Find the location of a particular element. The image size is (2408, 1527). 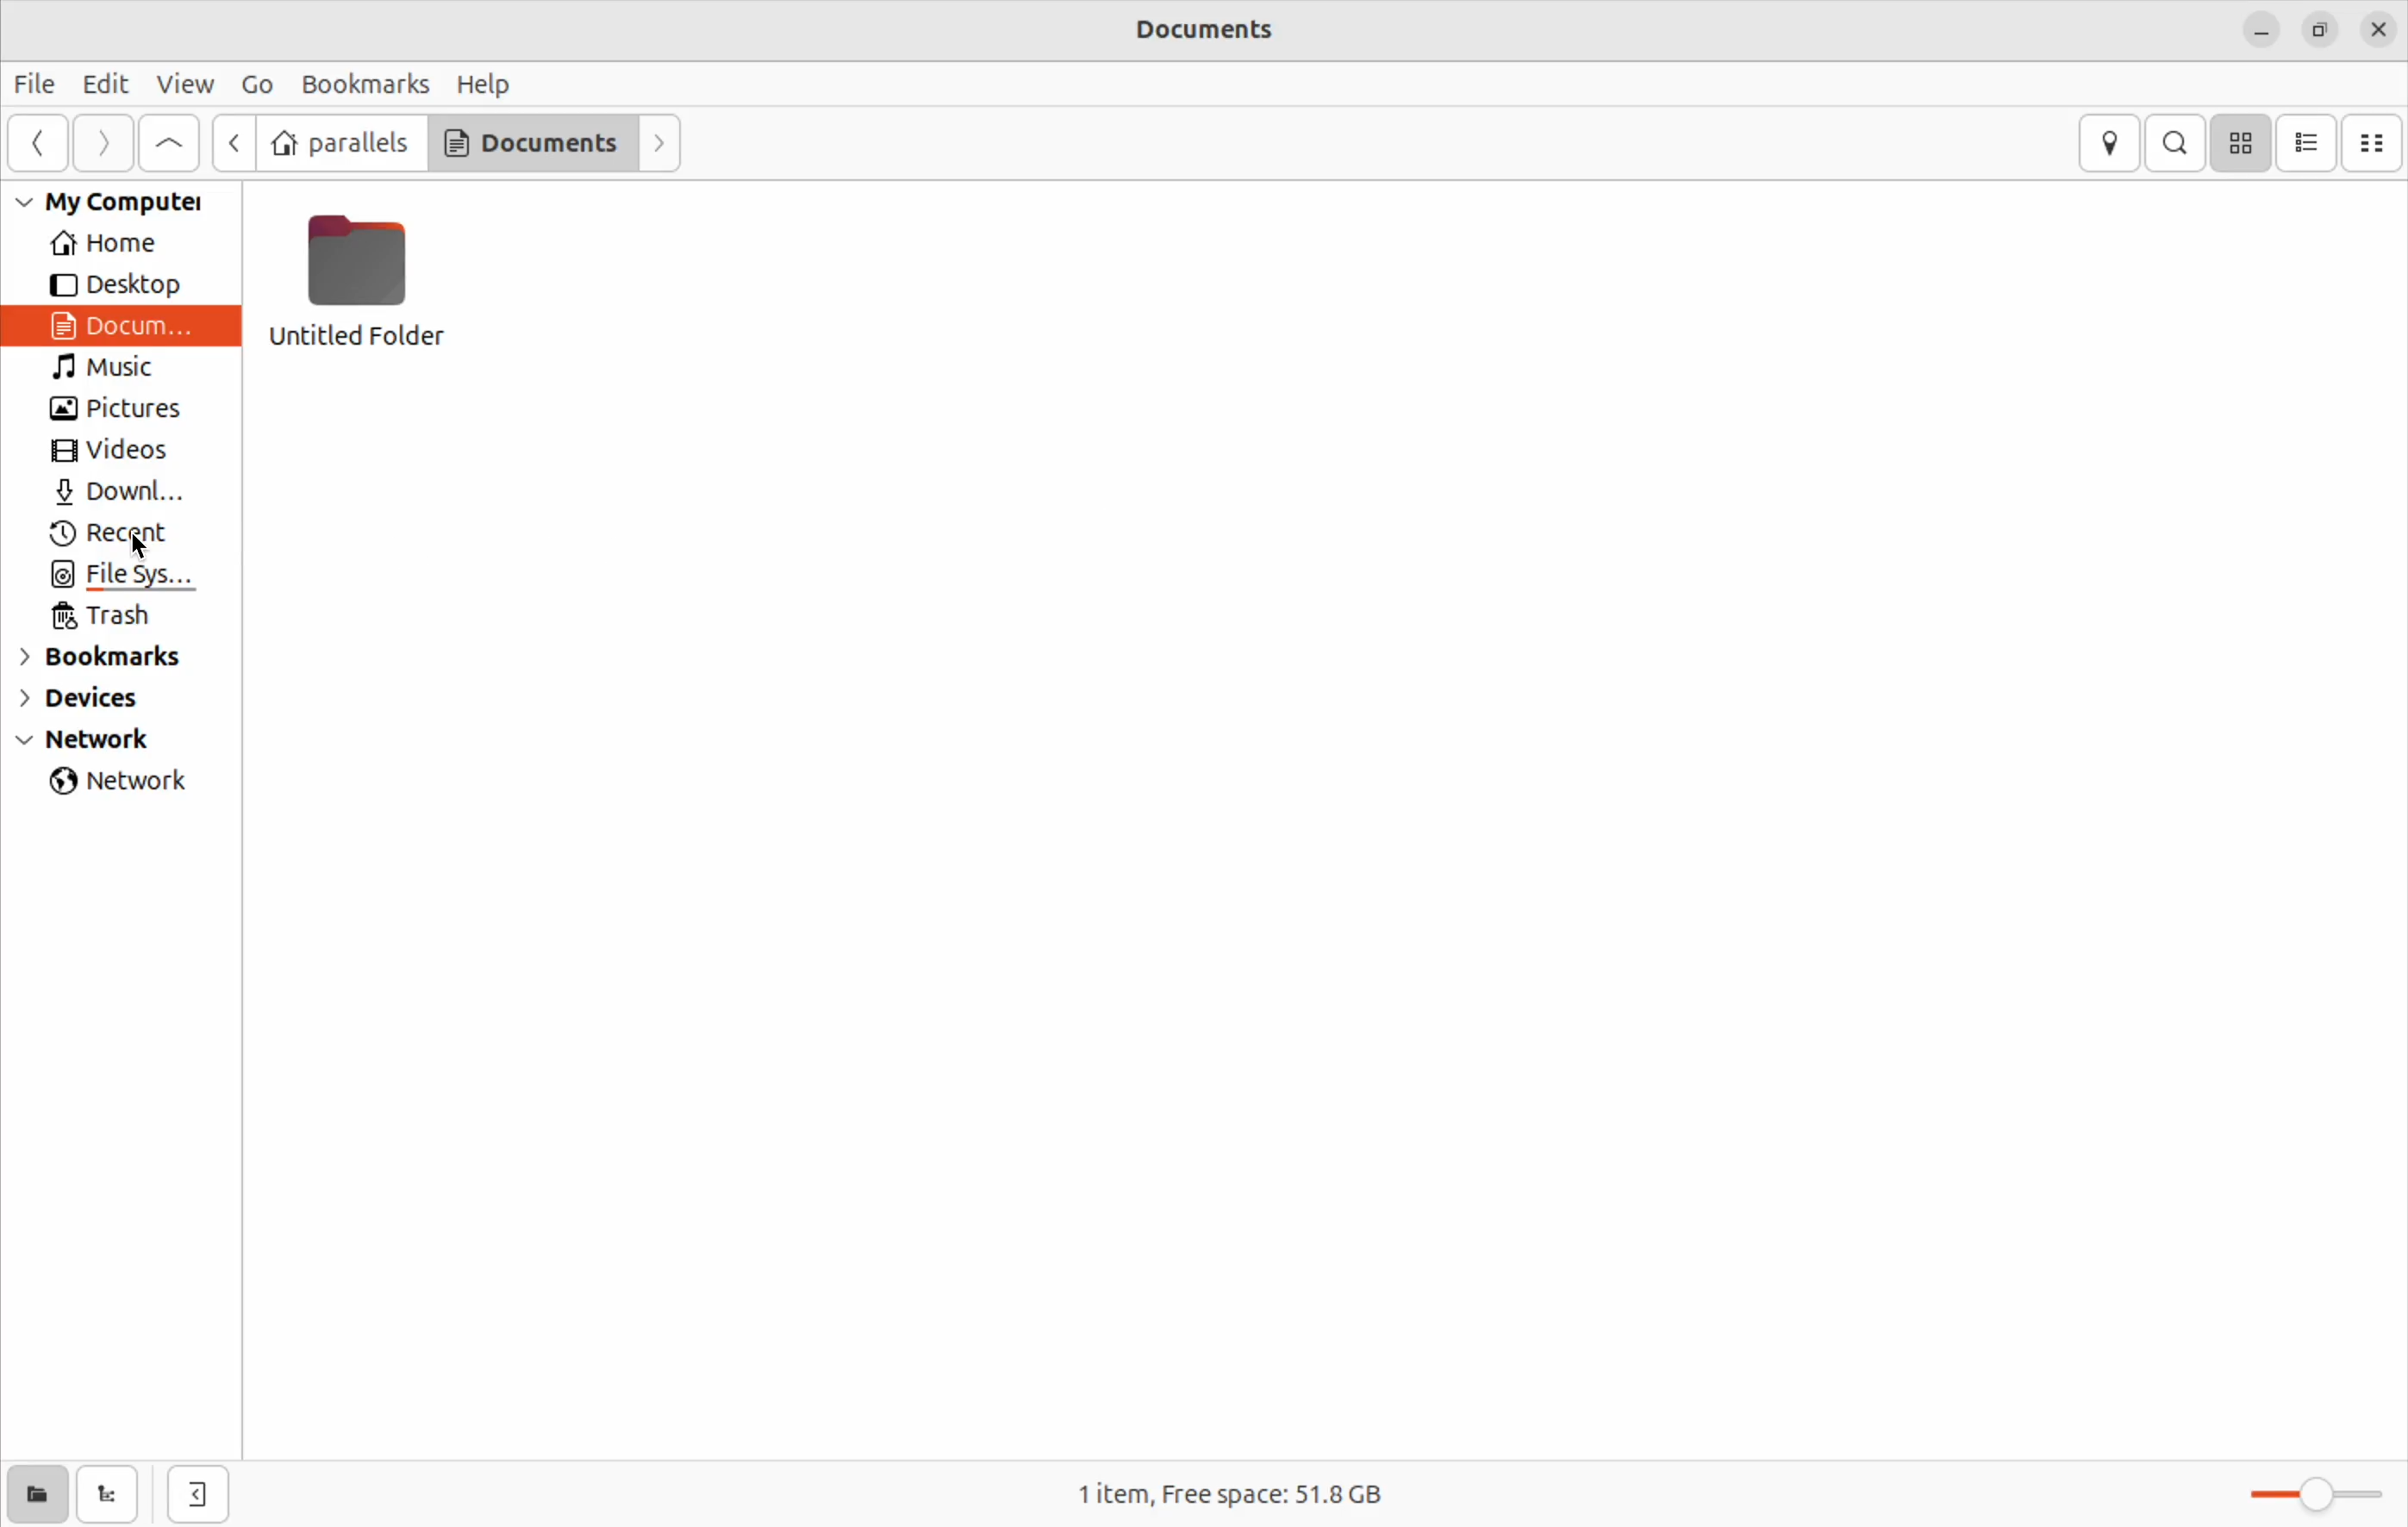

cursor is located at coordinates (145, 547).